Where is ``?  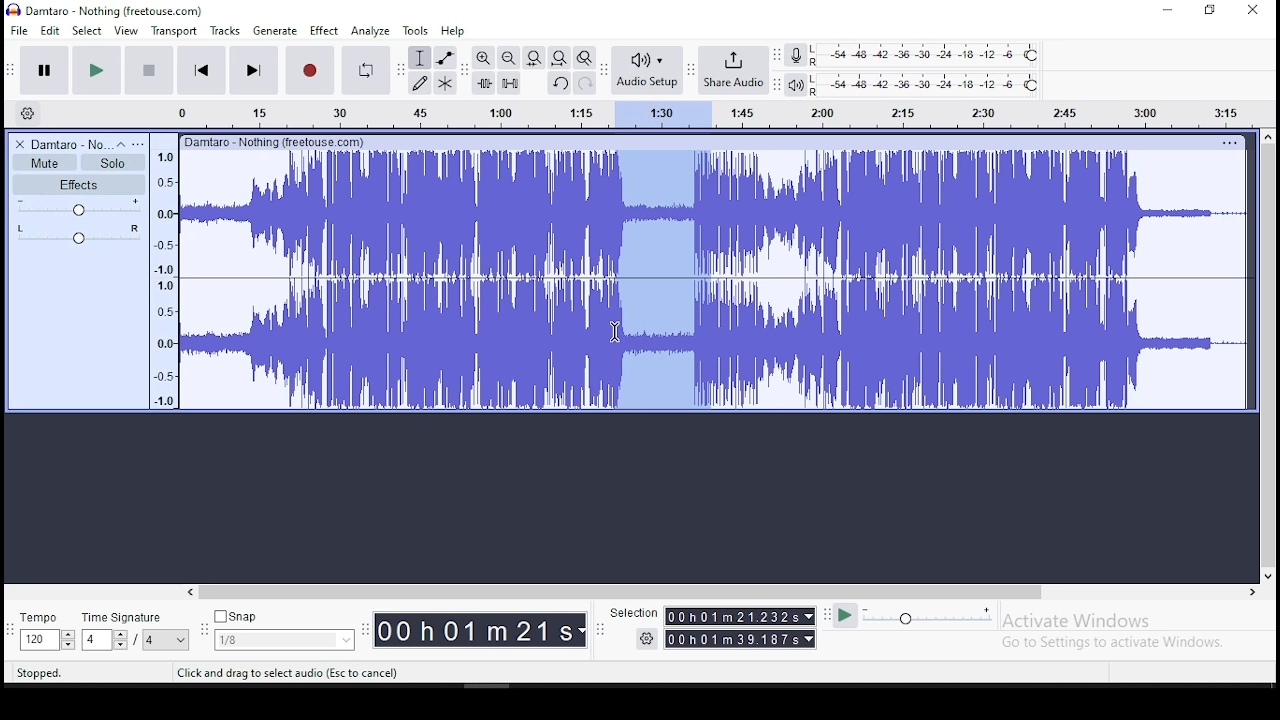
 is located at coordinates (277, 141).